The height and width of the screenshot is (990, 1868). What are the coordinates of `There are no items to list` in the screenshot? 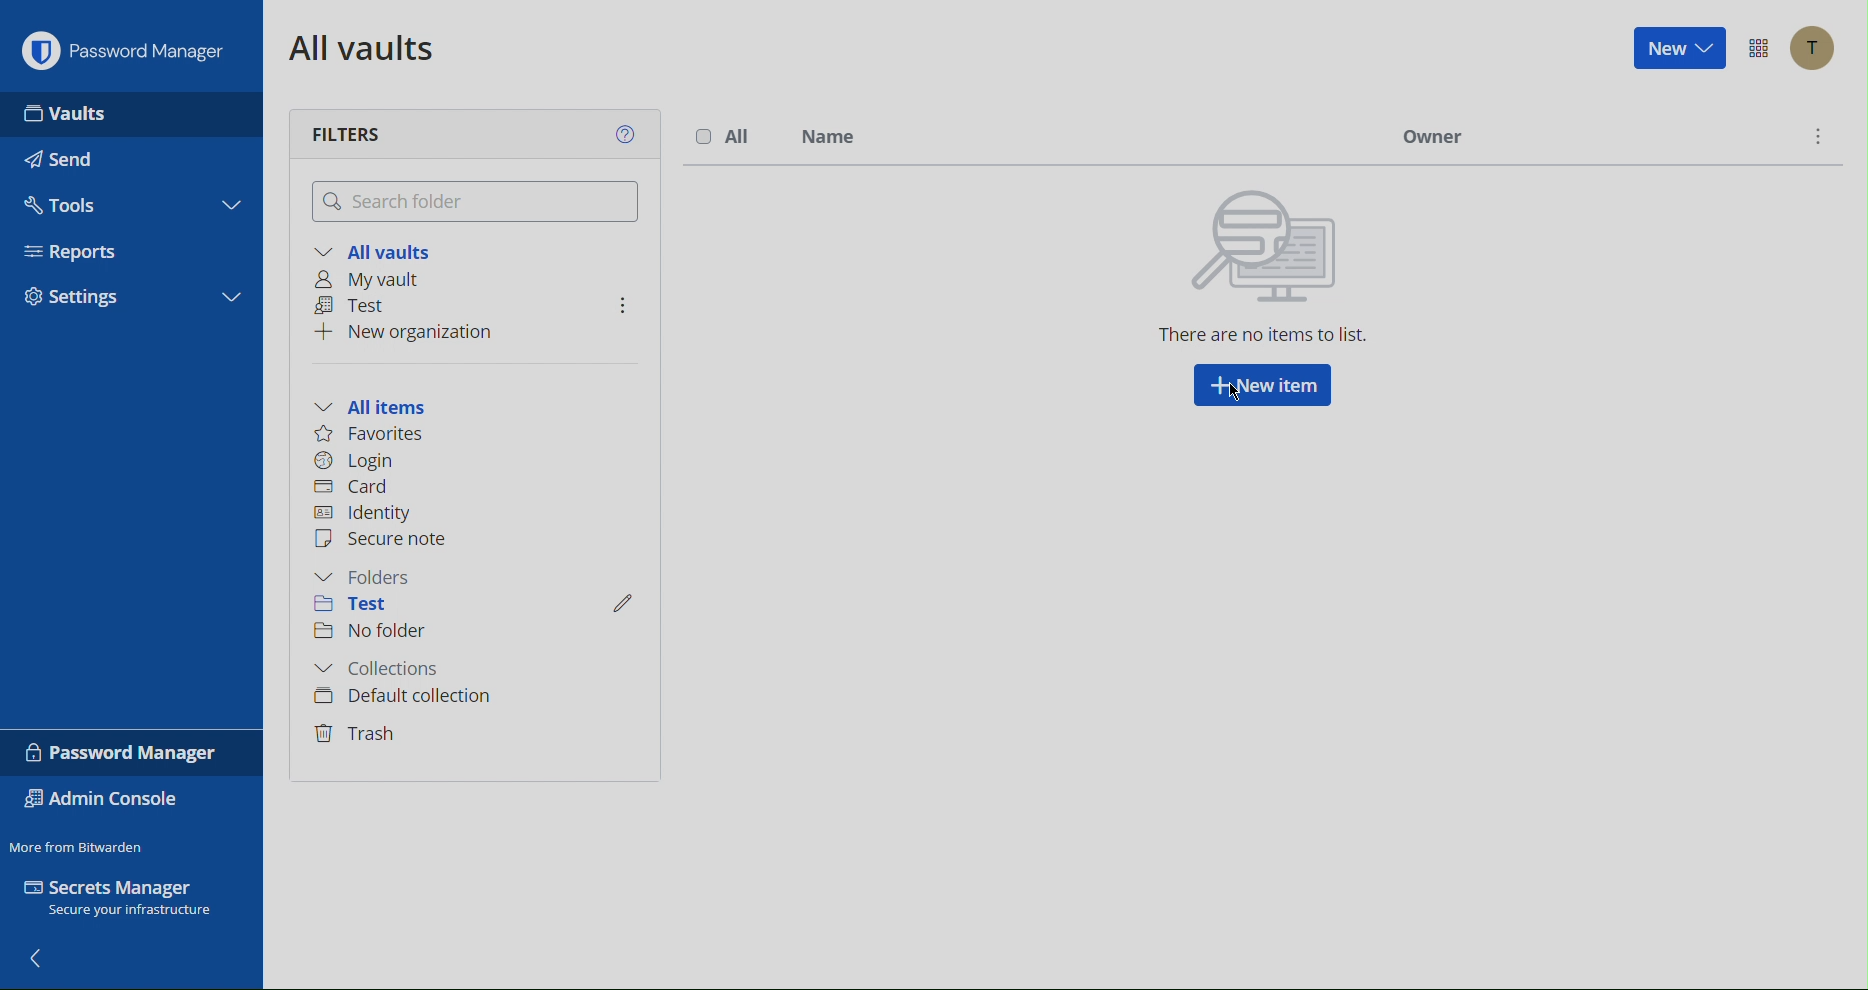 It's located at (1263, 272).